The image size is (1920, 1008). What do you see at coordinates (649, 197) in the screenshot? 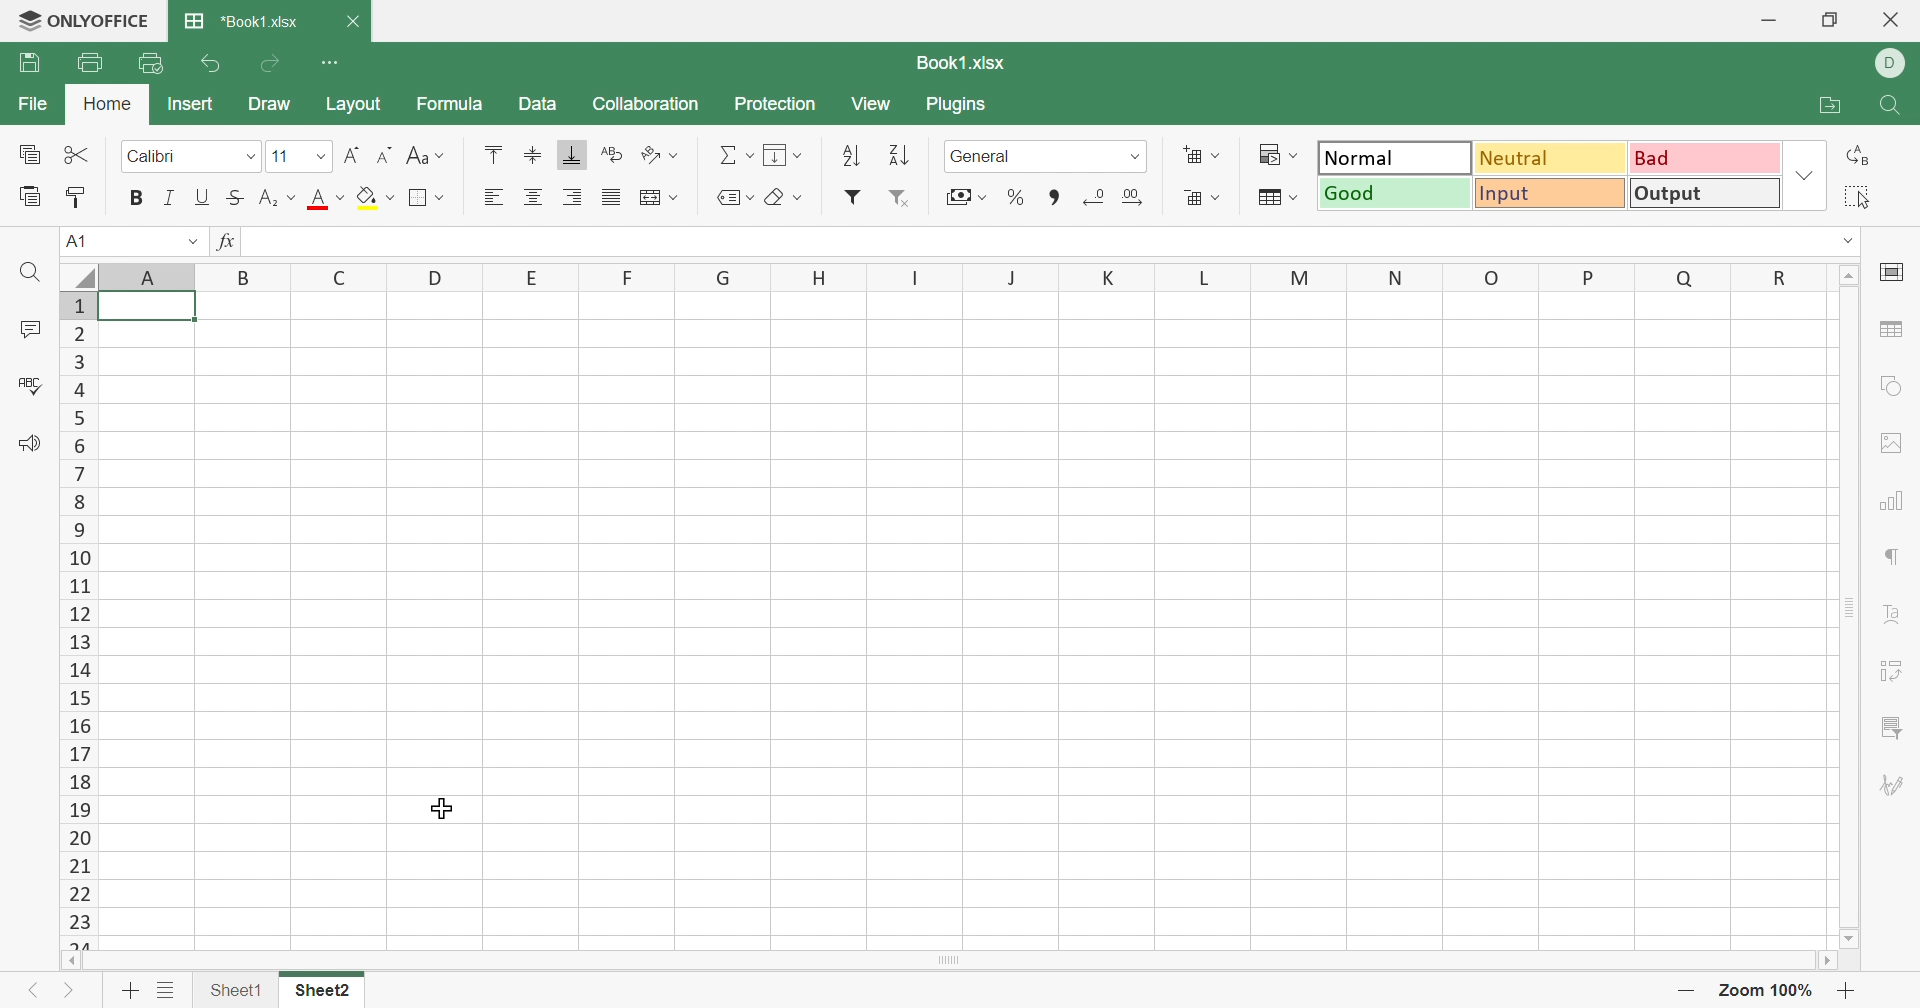
I see `Merge and Center` at bounding box center [649, 197].